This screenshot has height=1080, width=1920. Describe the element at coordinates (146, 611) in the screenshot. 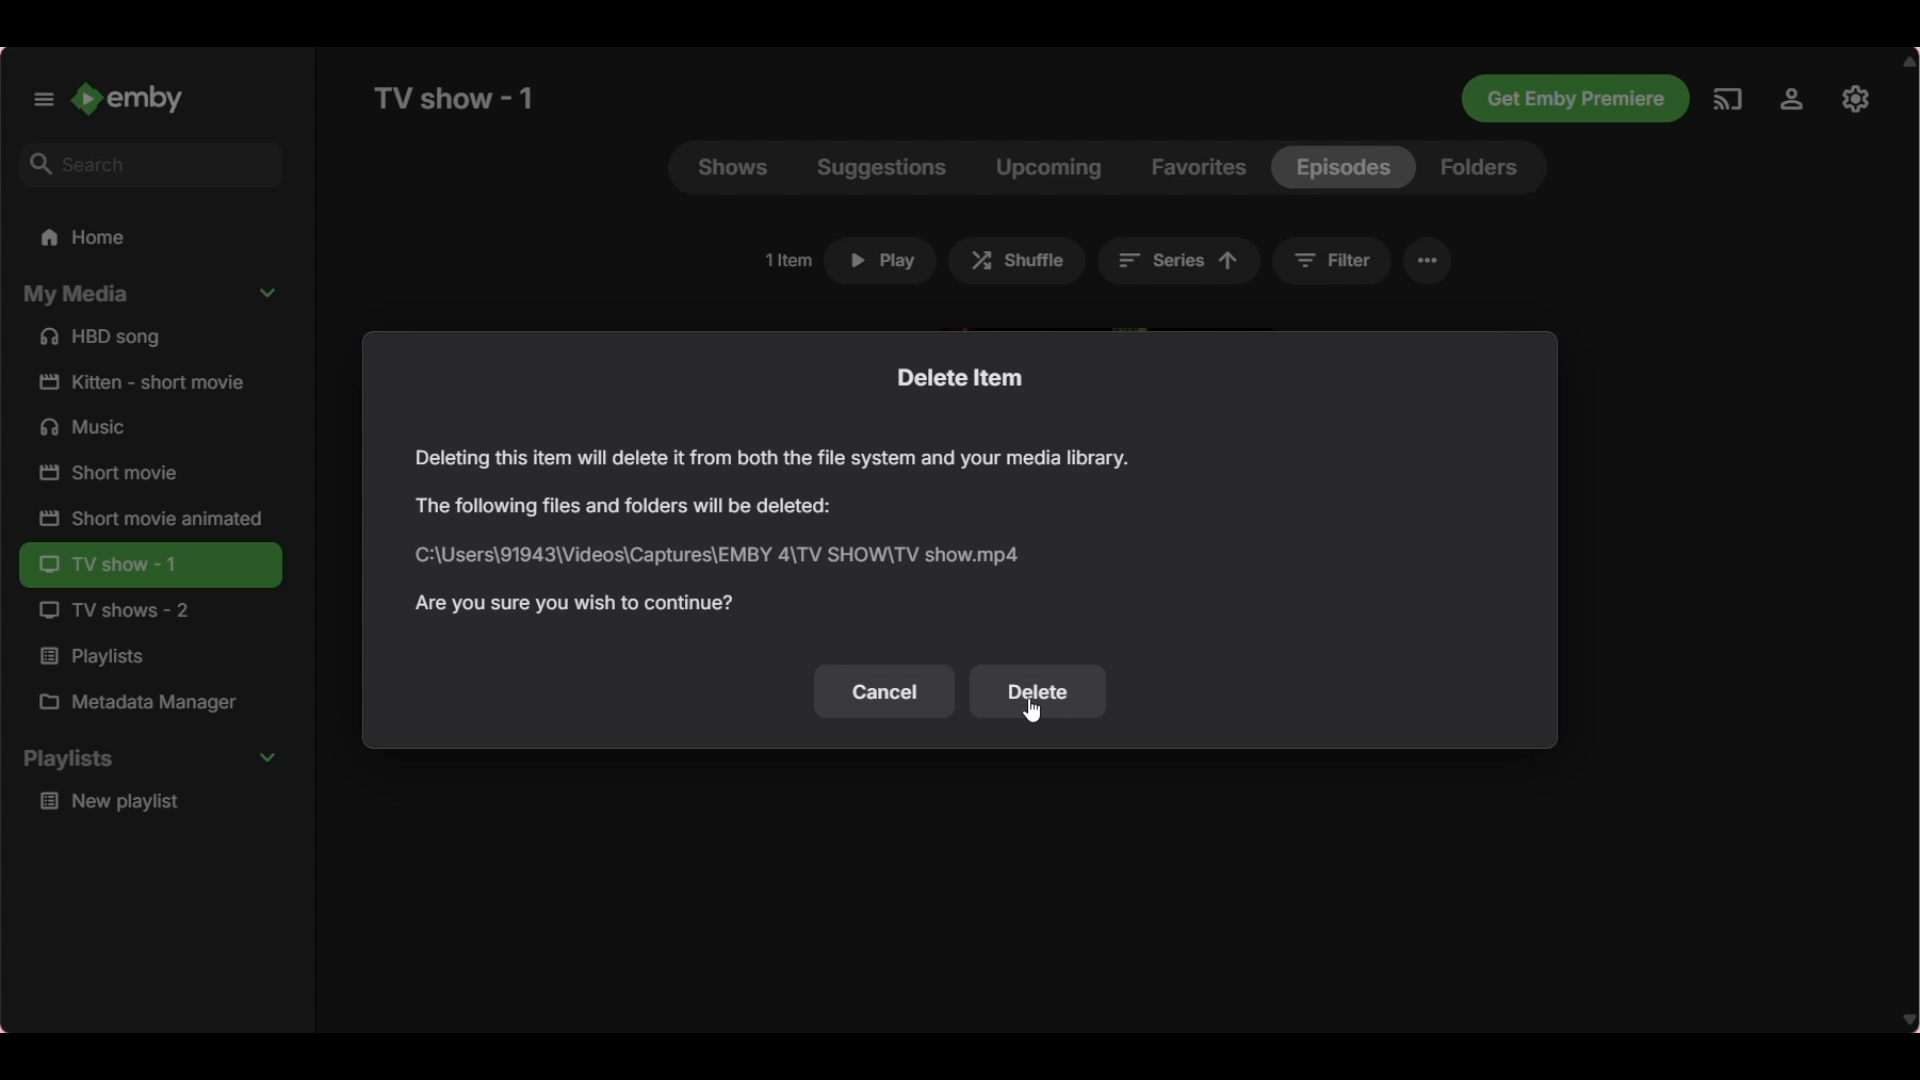

I see `TV show` at that location.